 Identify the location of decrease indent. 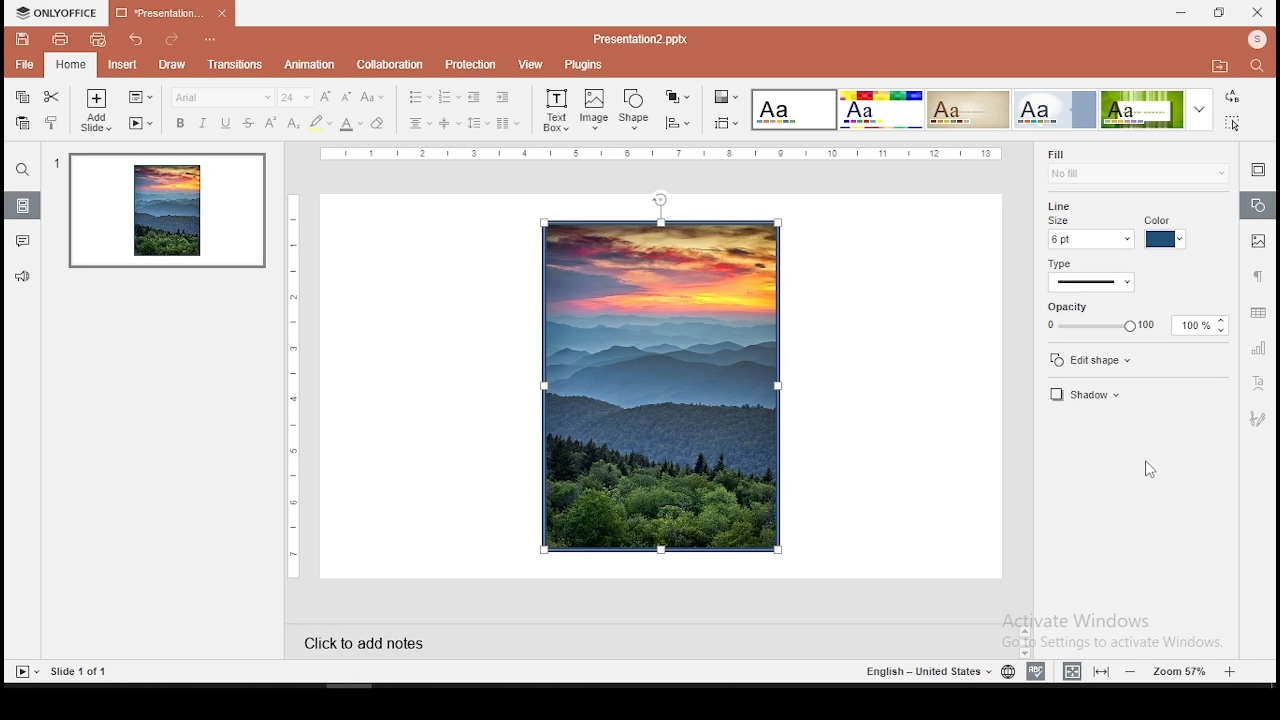
(474, 97).